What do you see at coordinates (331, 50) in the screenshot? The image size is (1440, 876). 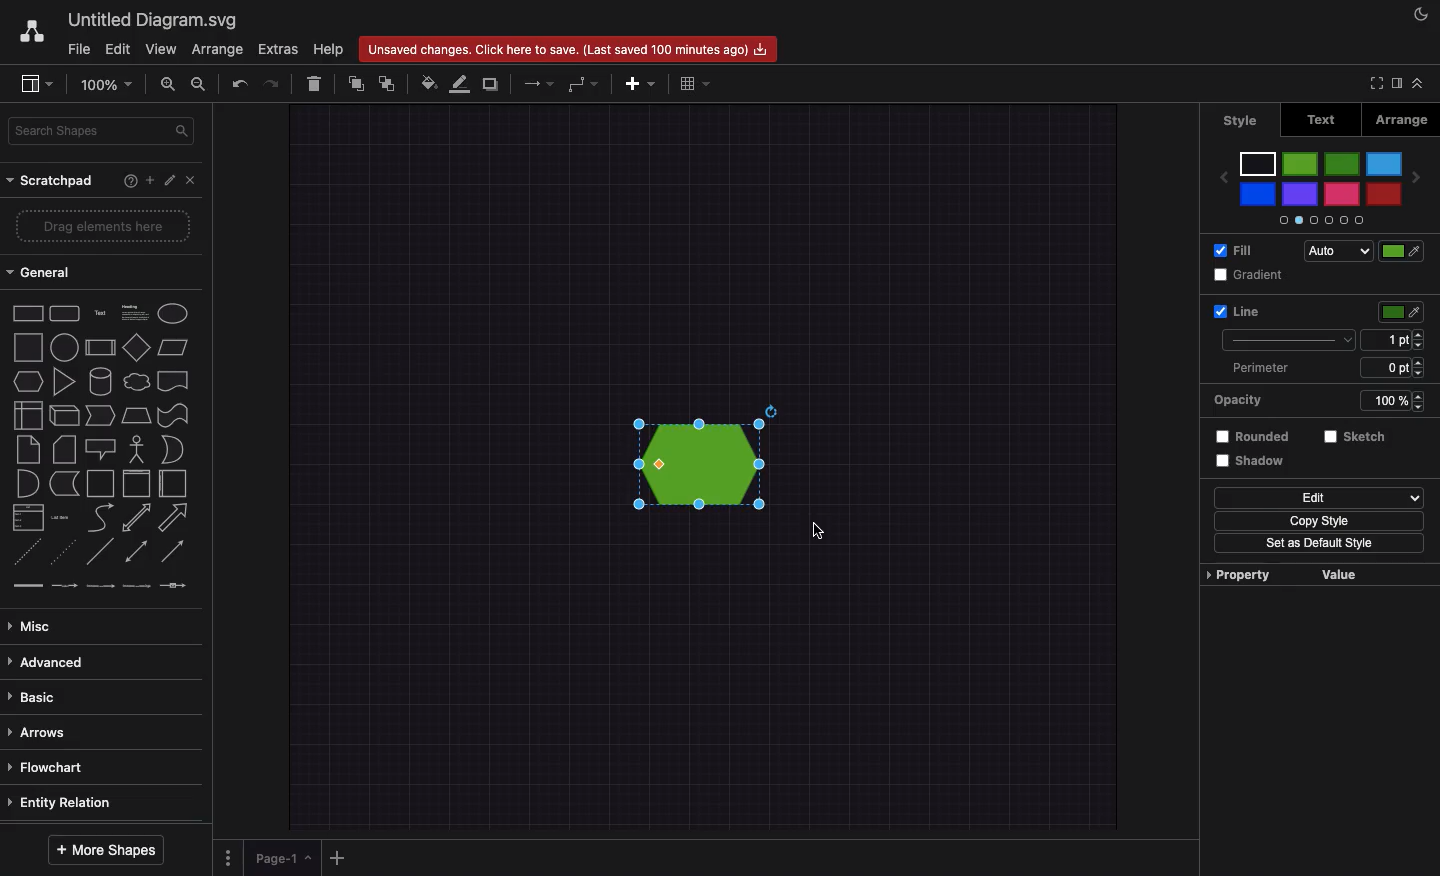 I see `Help` at bounding box center [331, 50].